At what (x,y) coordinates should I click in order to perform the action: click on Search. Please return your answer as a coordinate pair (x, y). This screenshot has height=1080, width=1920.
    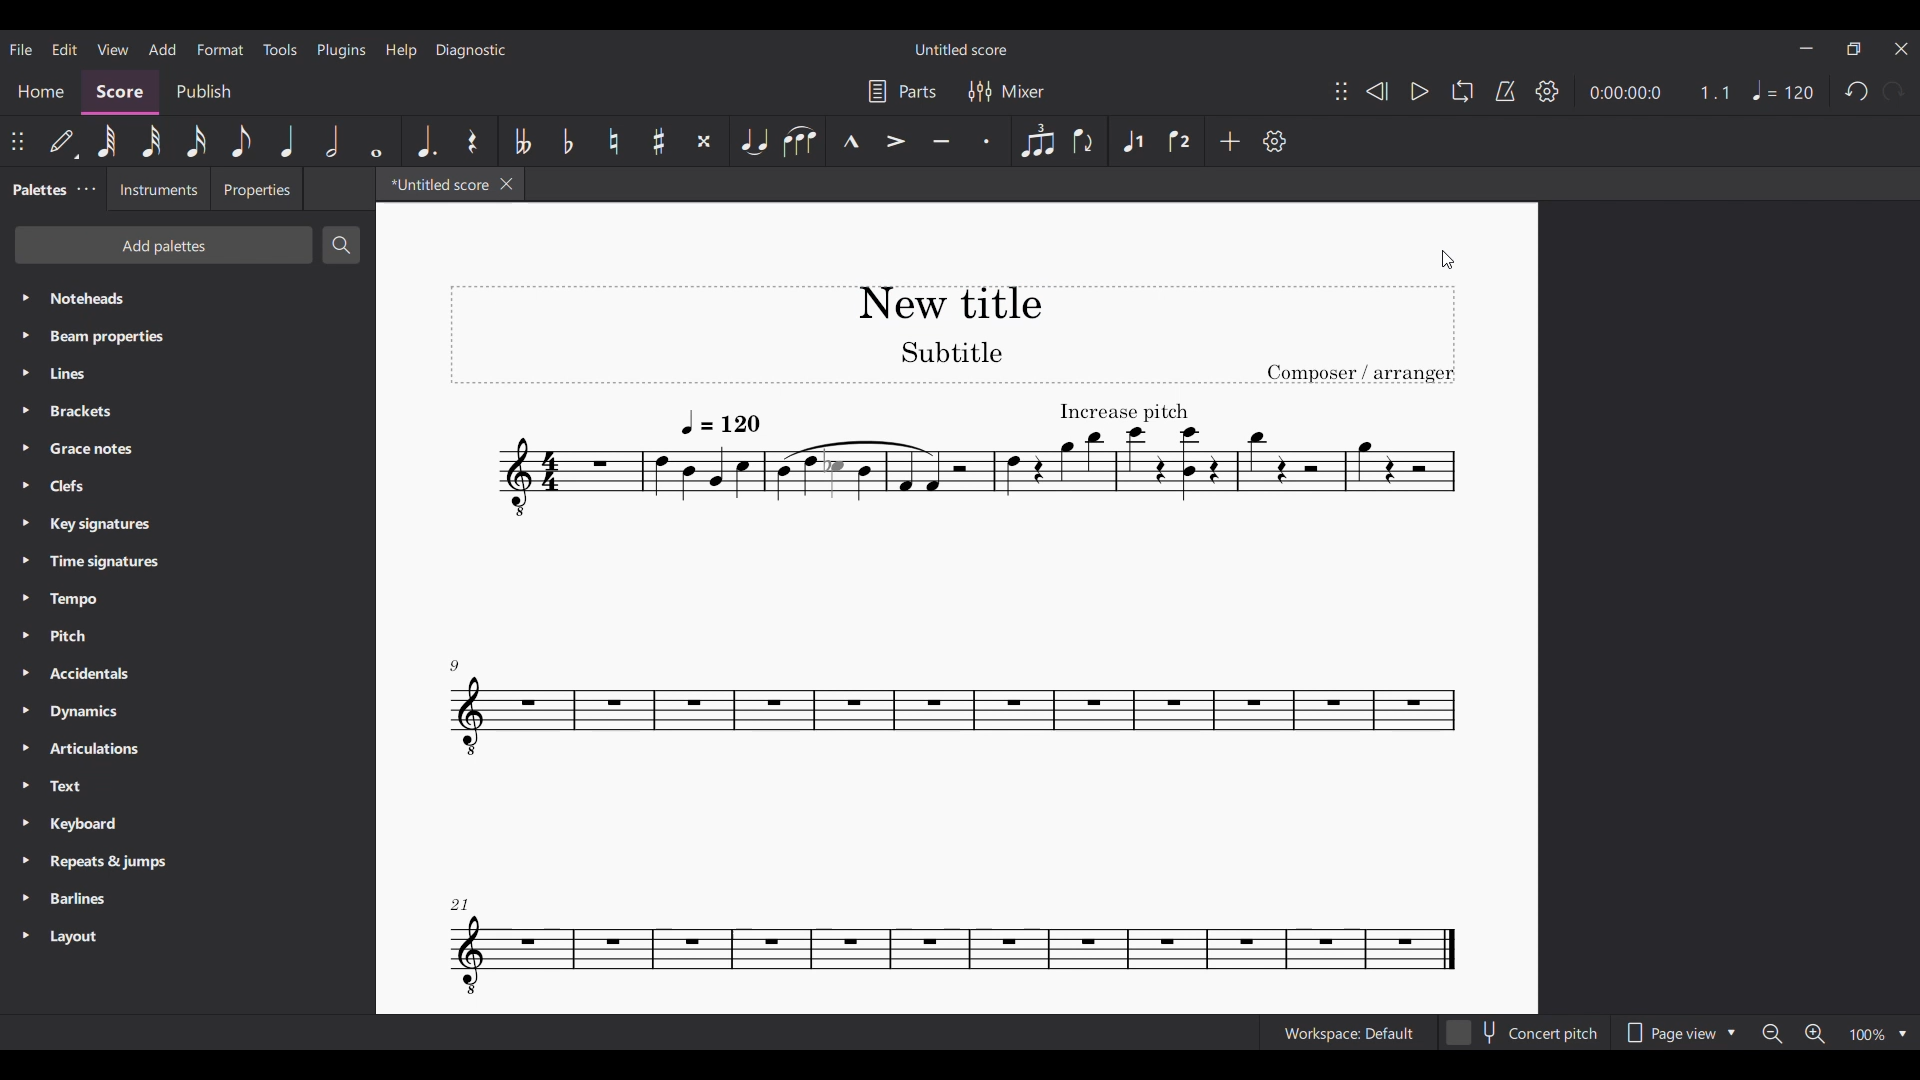
    Looking at the image, I should click on (341, 244).